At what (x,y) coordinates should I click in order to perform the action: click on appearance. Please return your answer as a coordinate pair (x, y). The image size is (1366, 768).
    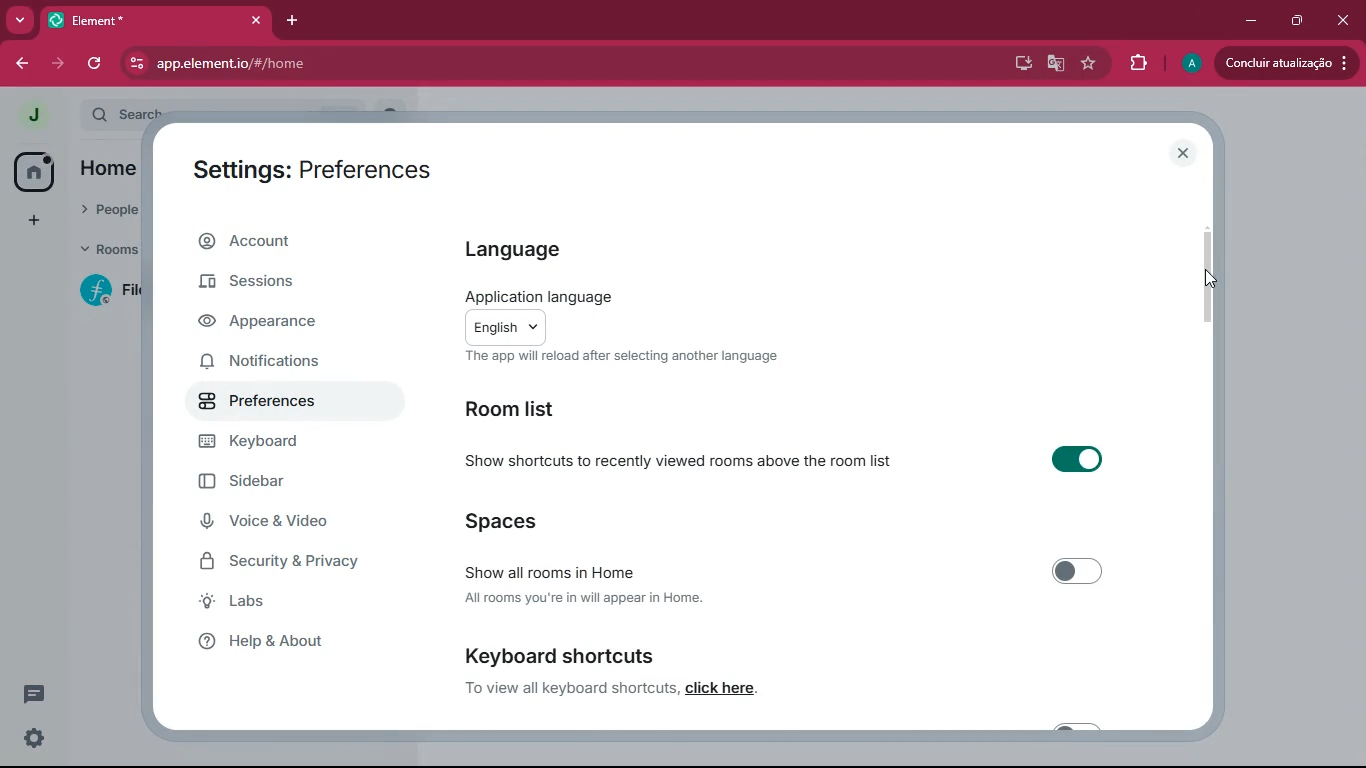
    Looking at the image, I should click on (271, 325).